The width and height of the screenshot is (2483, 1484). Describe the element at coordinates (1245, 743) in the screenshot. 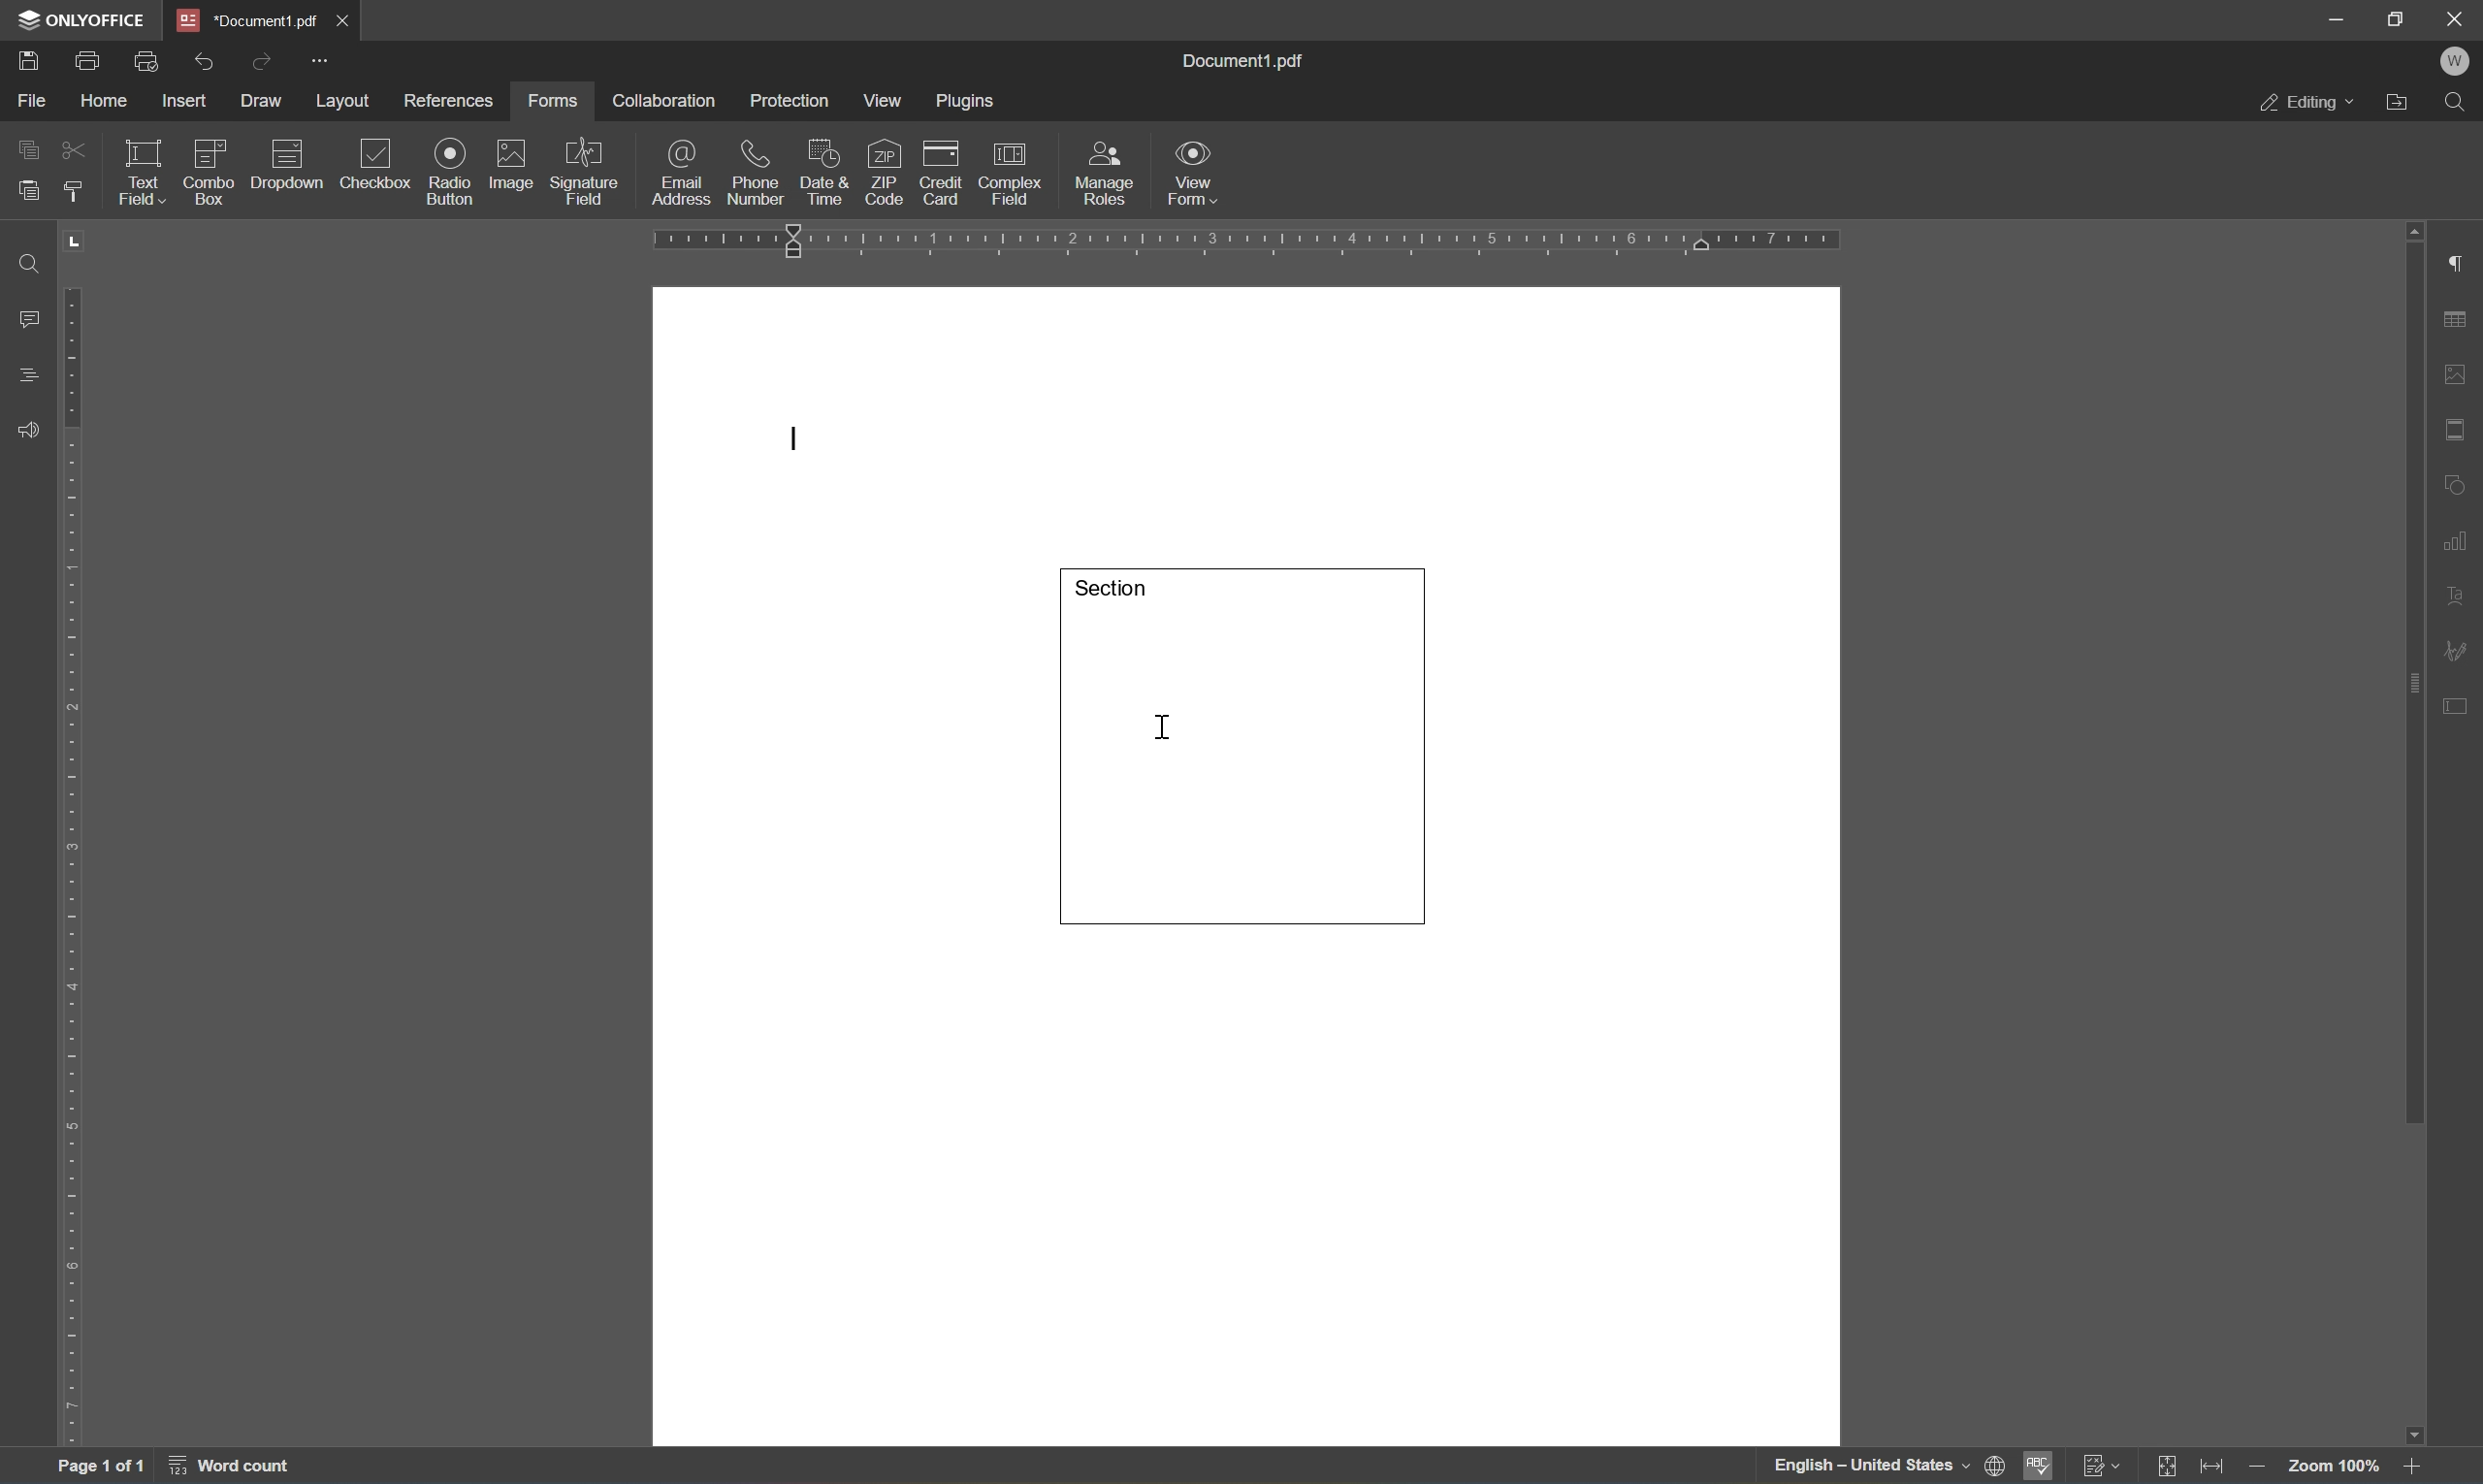

I see `Text box` at that location.